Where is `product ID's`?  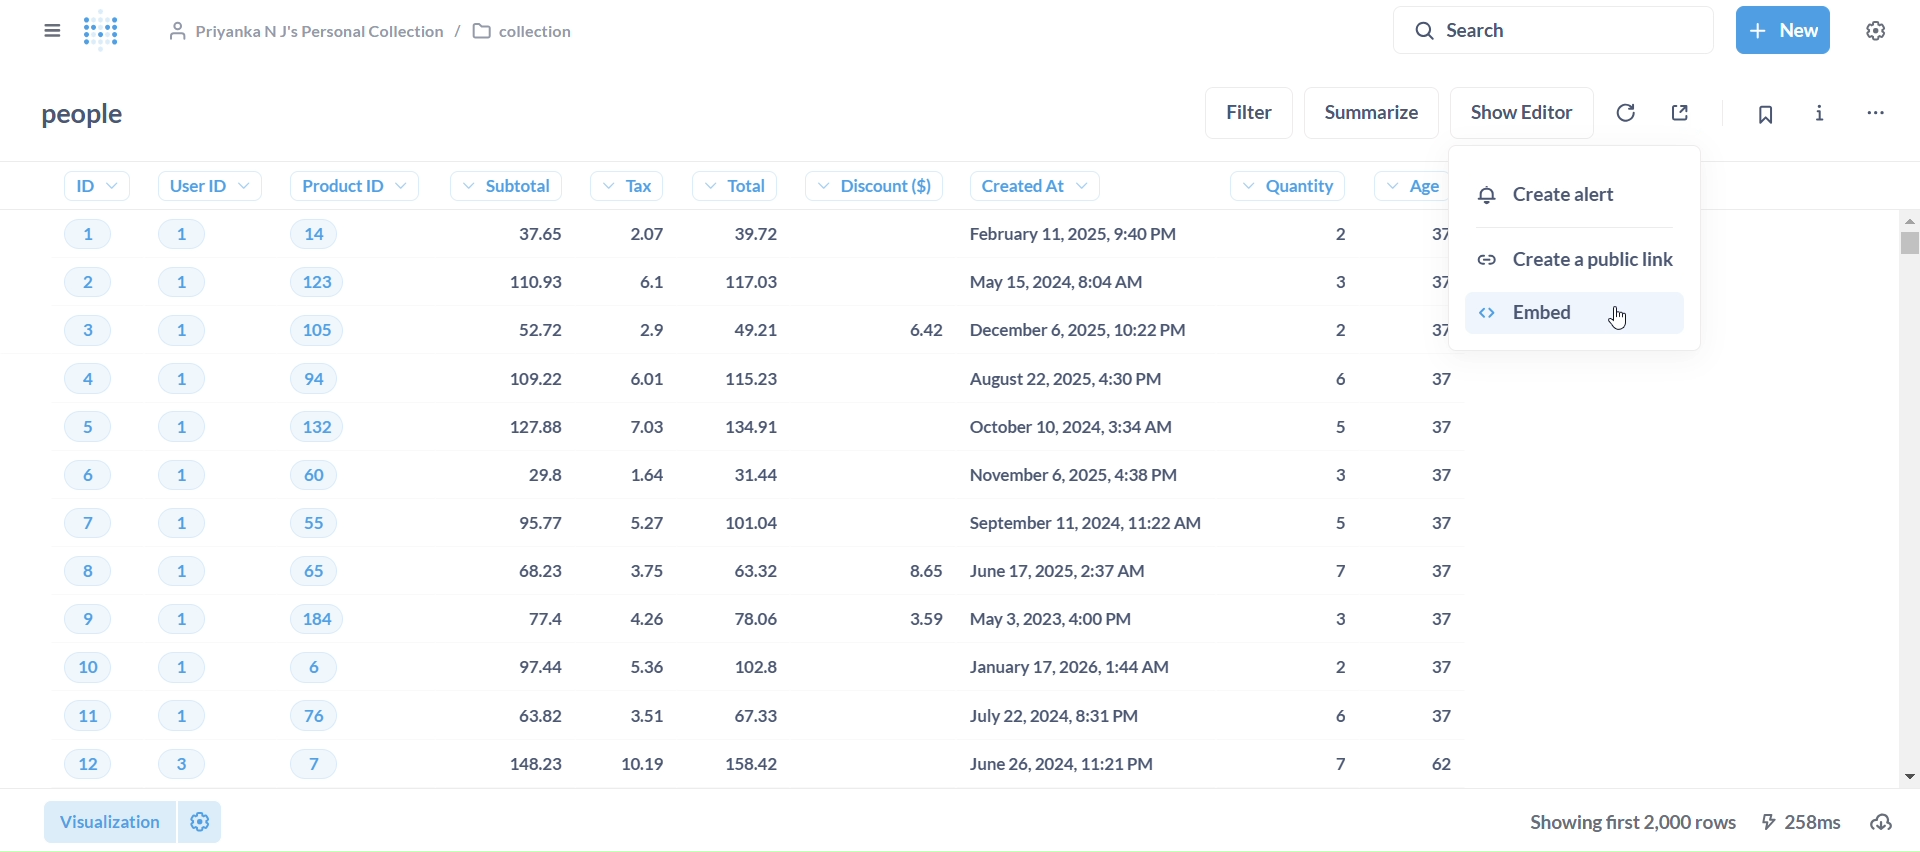 product ID's is located at coordinates (342, 474).